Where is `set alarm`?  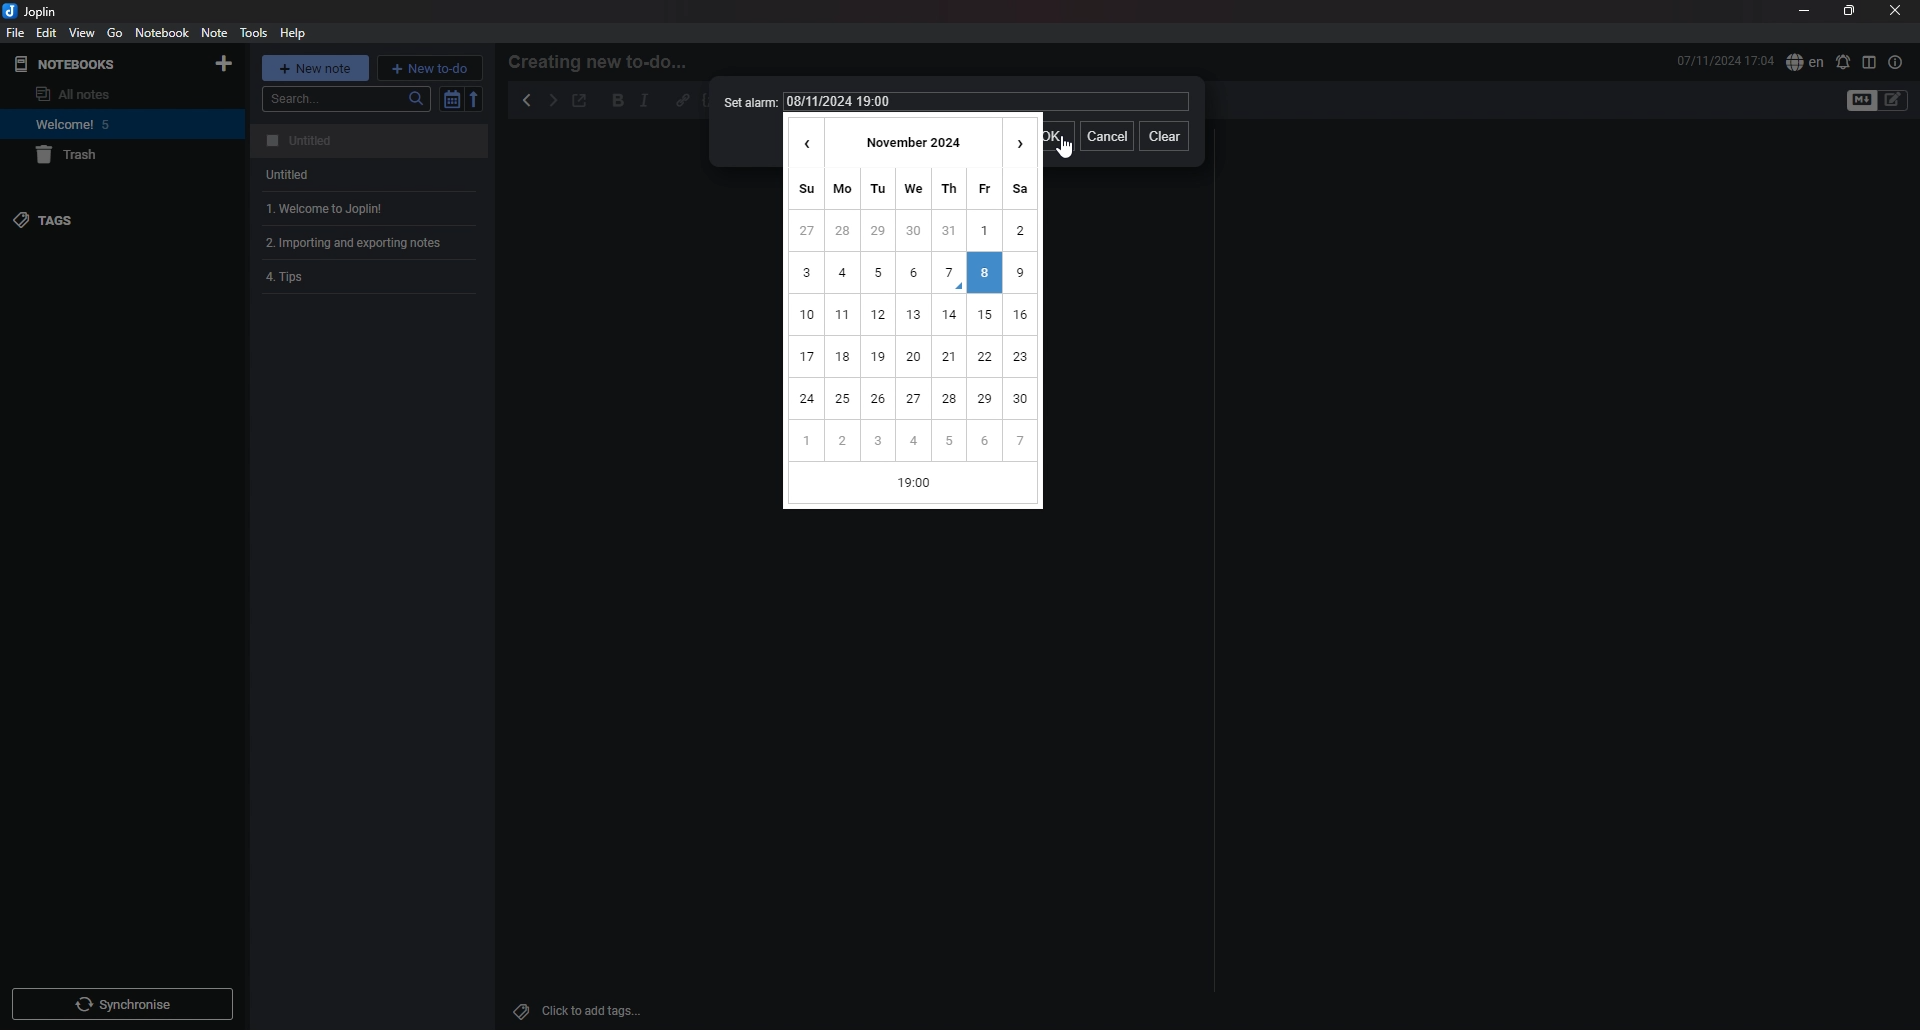
set alarm is located at coordinates (747, 102).